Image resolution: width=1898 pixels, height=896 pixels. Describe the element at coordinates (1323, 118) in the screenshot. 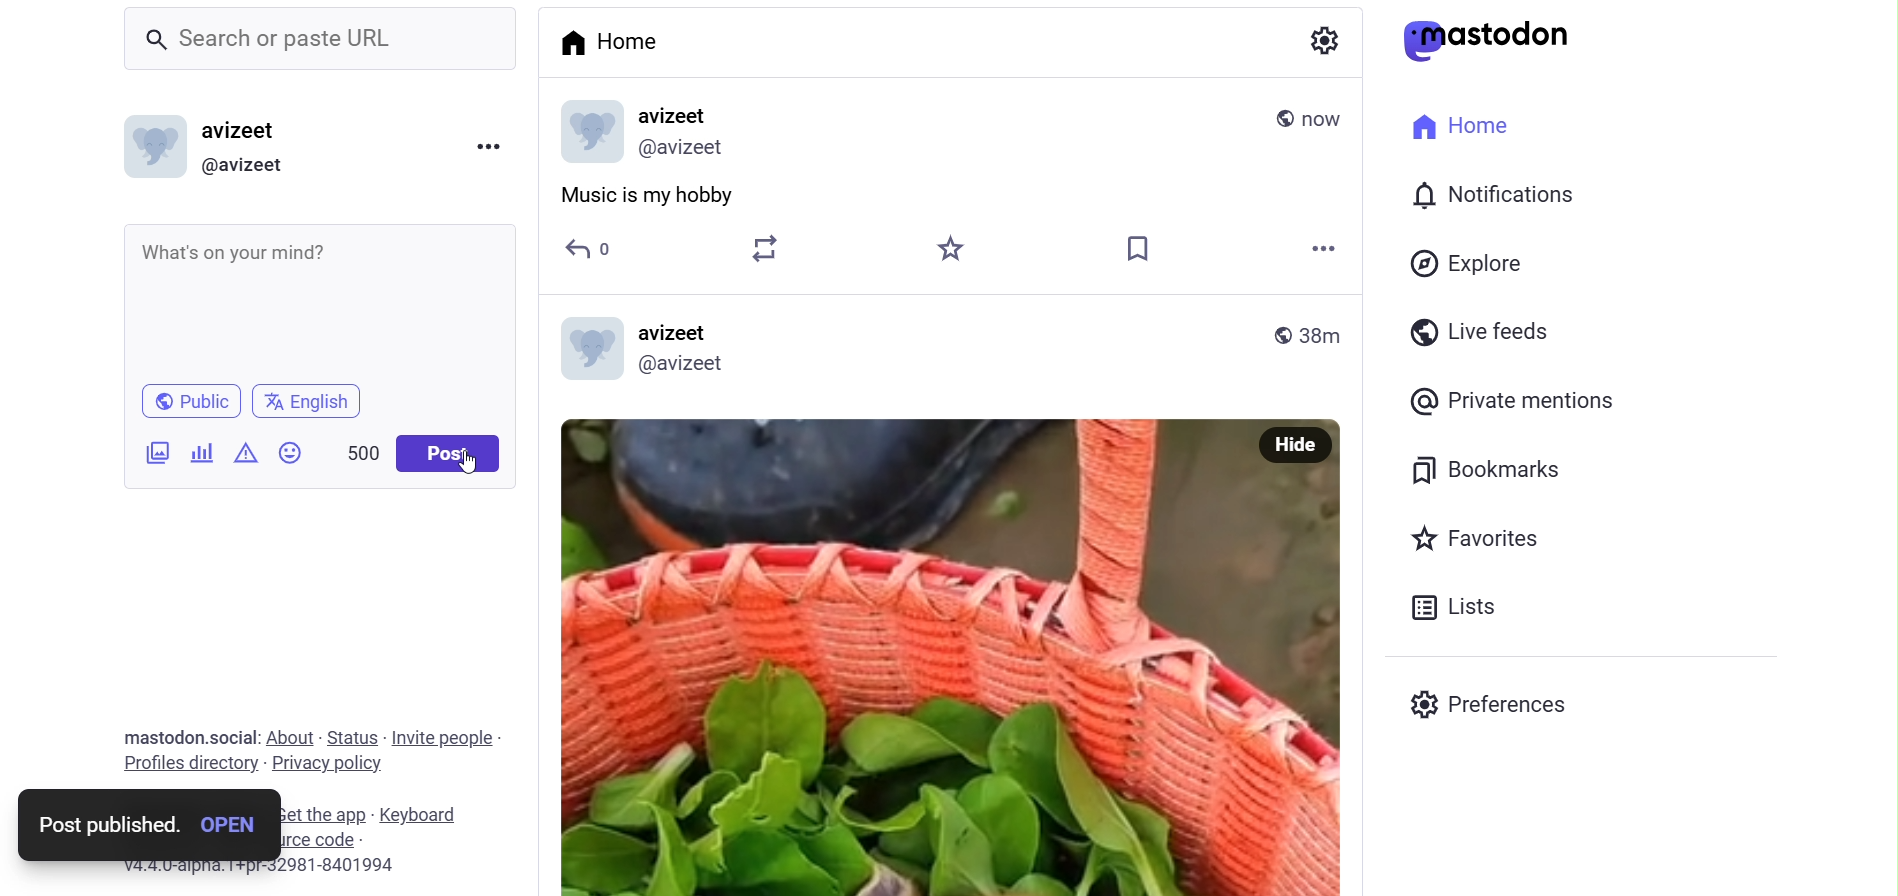

I see `now` at that location.